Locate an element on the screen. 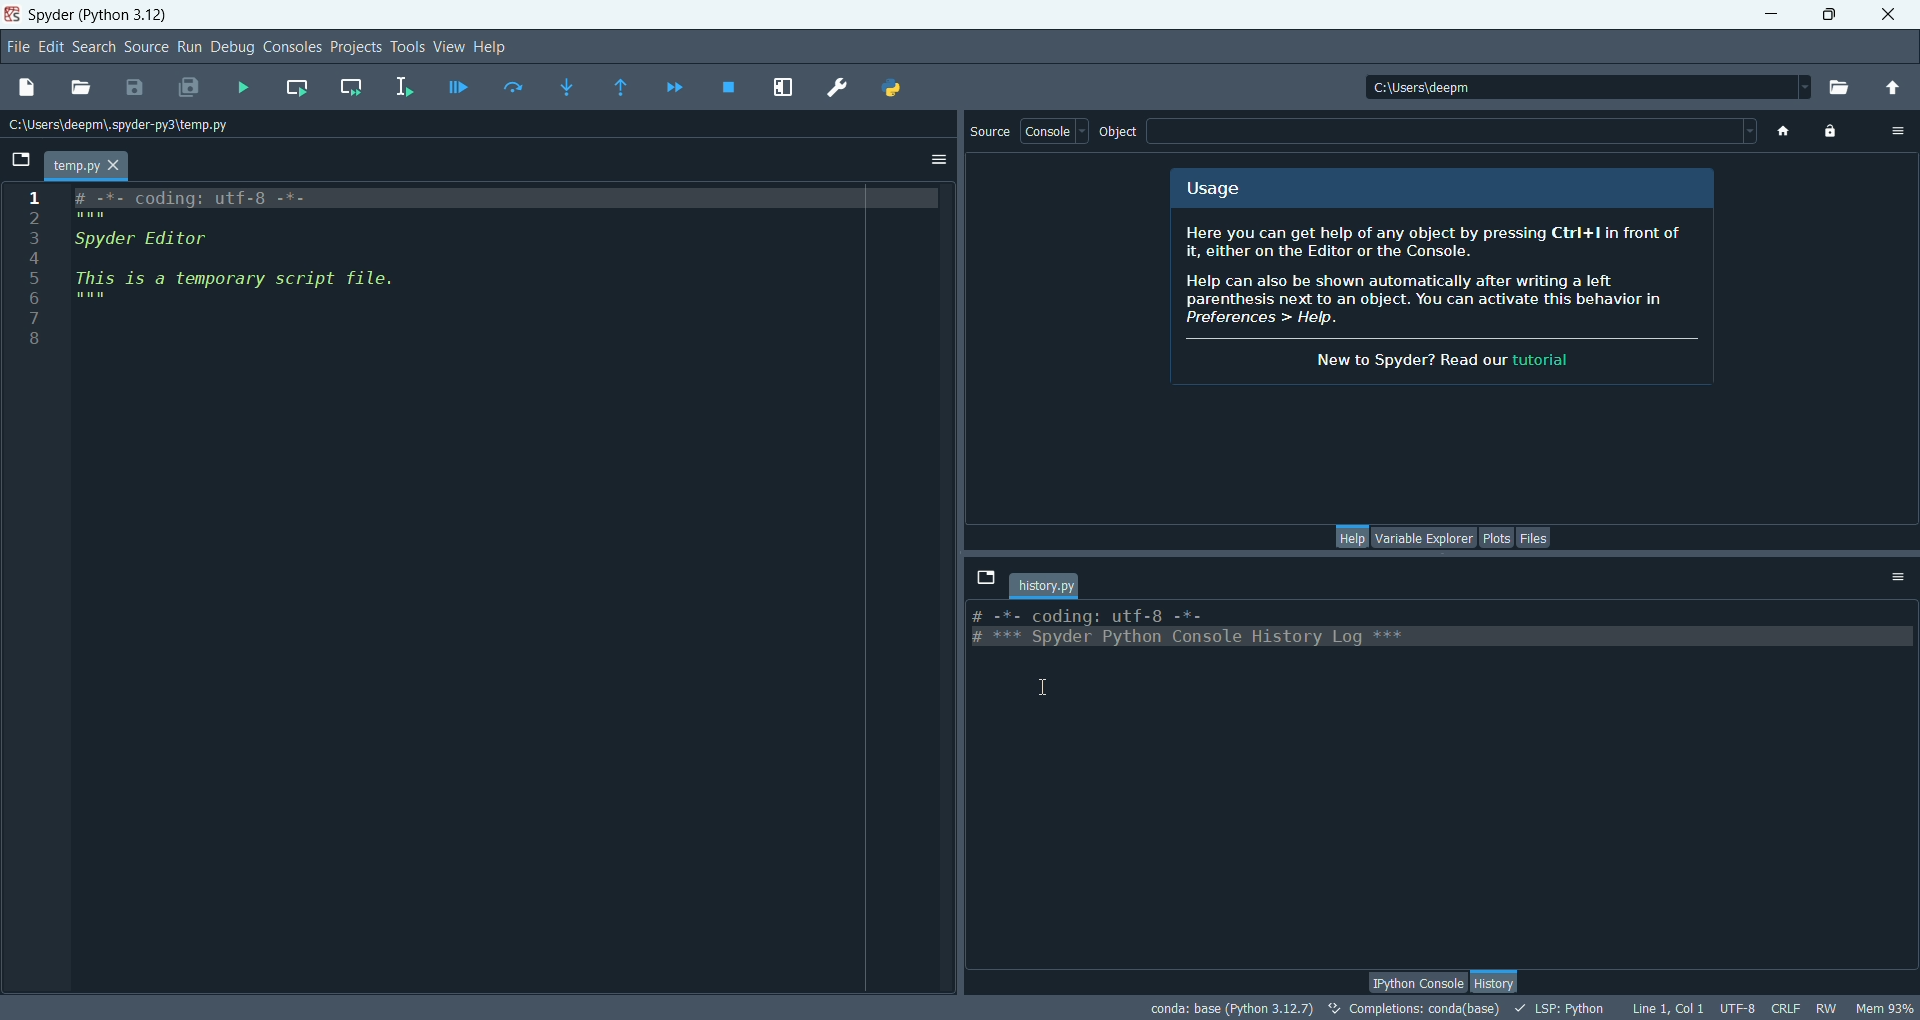  home is located at coordinates (1787, 133).